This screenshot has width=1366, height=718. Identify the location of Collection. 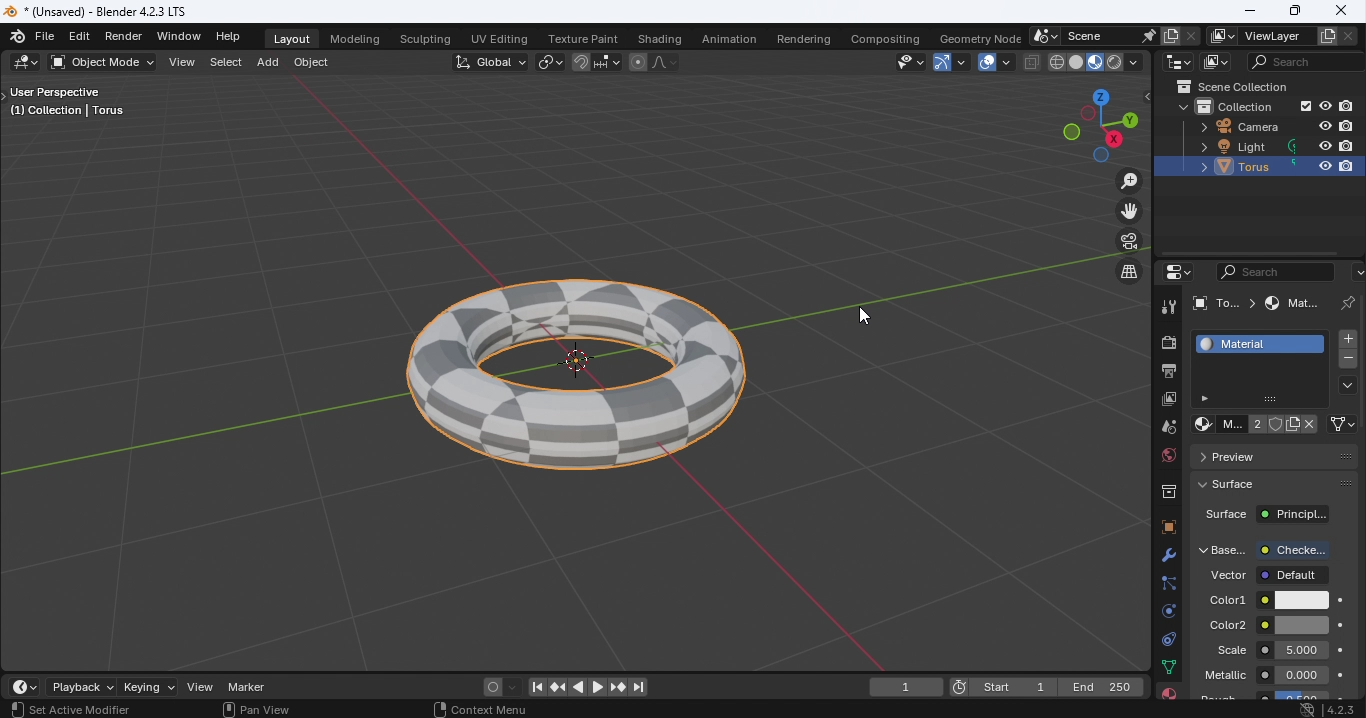
(1234, 105).